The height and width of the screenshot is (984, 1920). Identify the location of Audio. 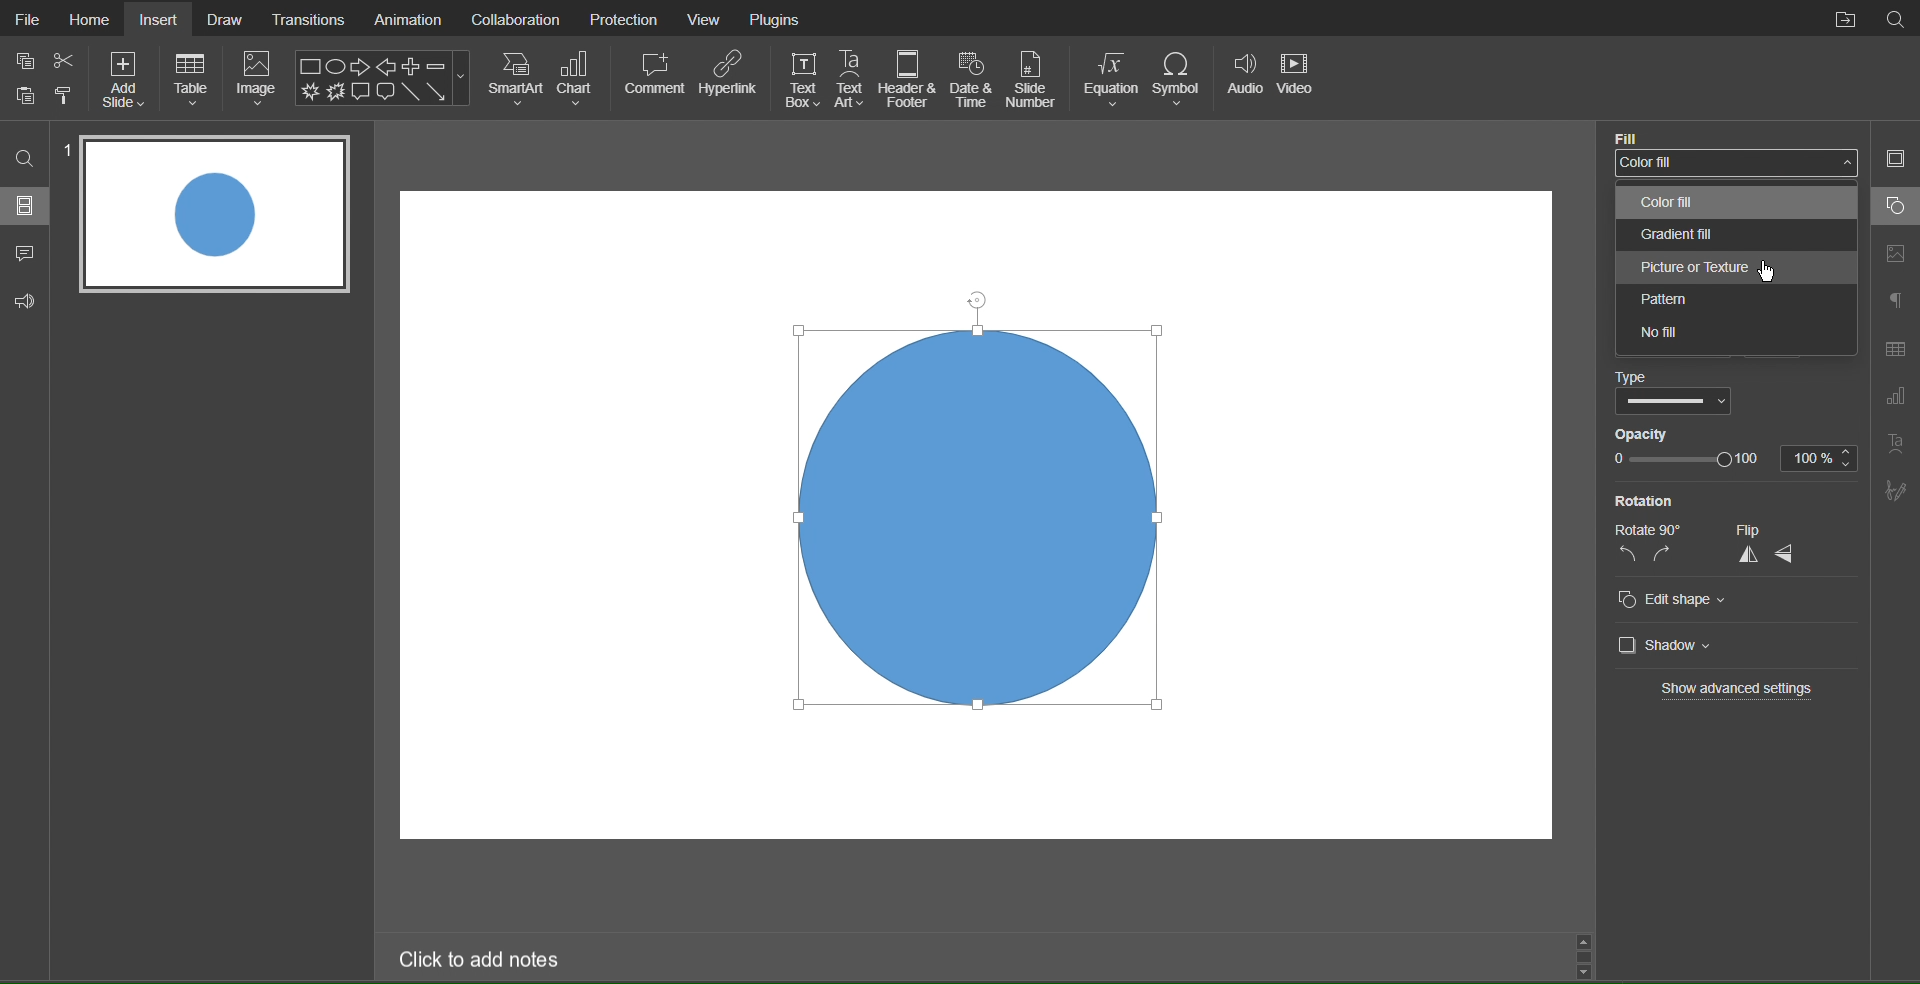
(1245, 80).